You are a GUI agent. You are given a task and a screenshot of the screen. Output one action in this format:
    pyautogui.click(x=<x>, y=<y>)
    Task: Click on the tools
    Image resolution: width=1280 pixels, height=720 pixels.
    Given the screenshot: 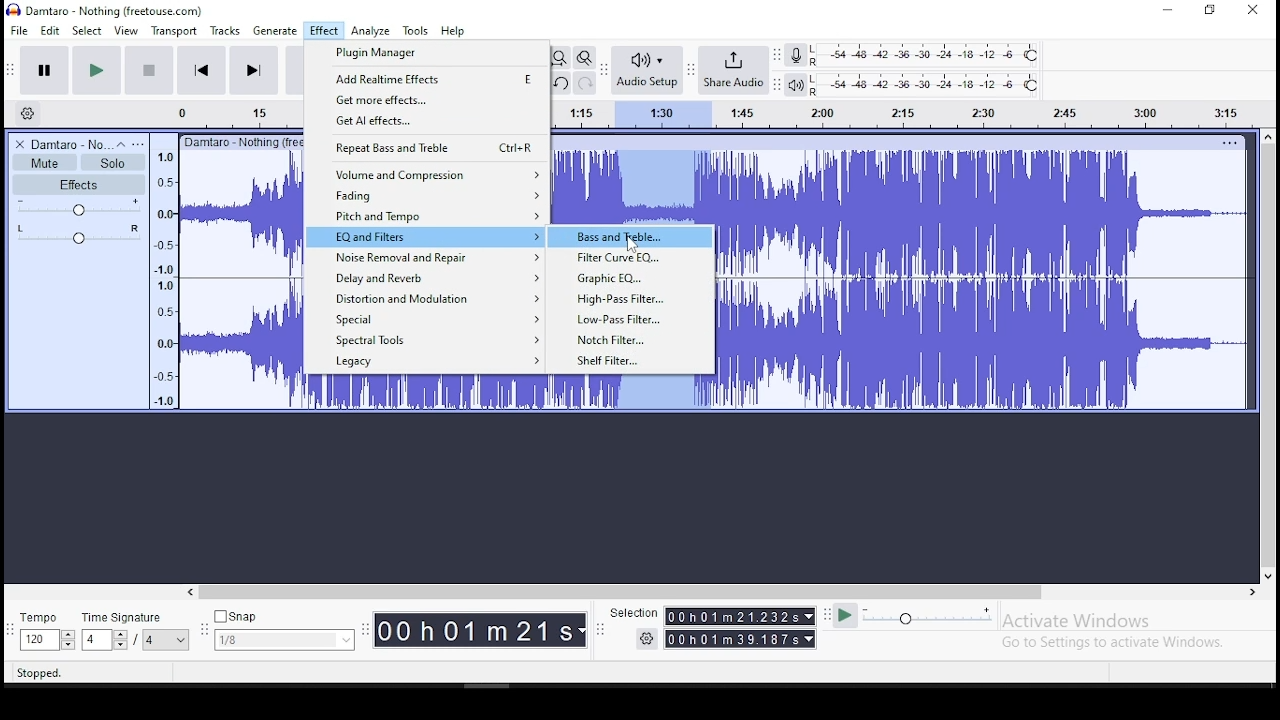 What is the action you would take?
    pyautogui.click(x=416, y=30)
    